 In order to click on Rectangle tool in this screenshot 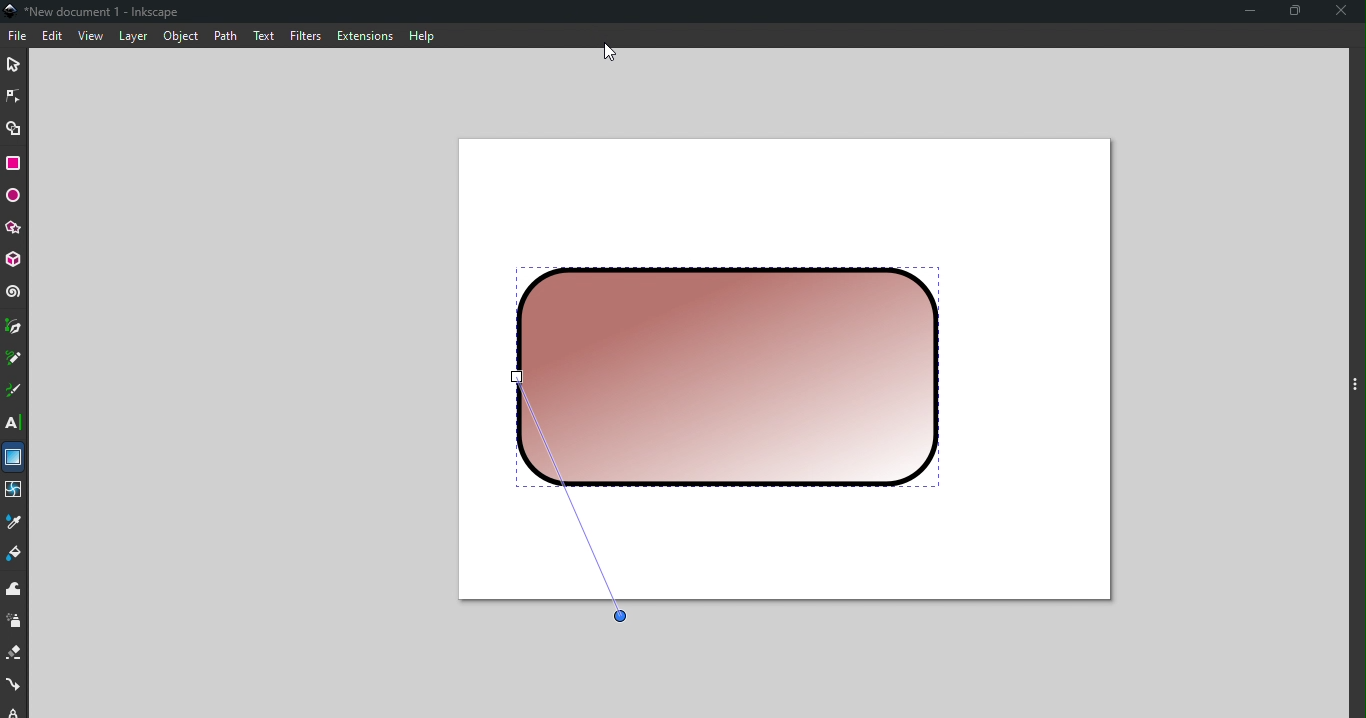, I will do `click(17, 163)`.